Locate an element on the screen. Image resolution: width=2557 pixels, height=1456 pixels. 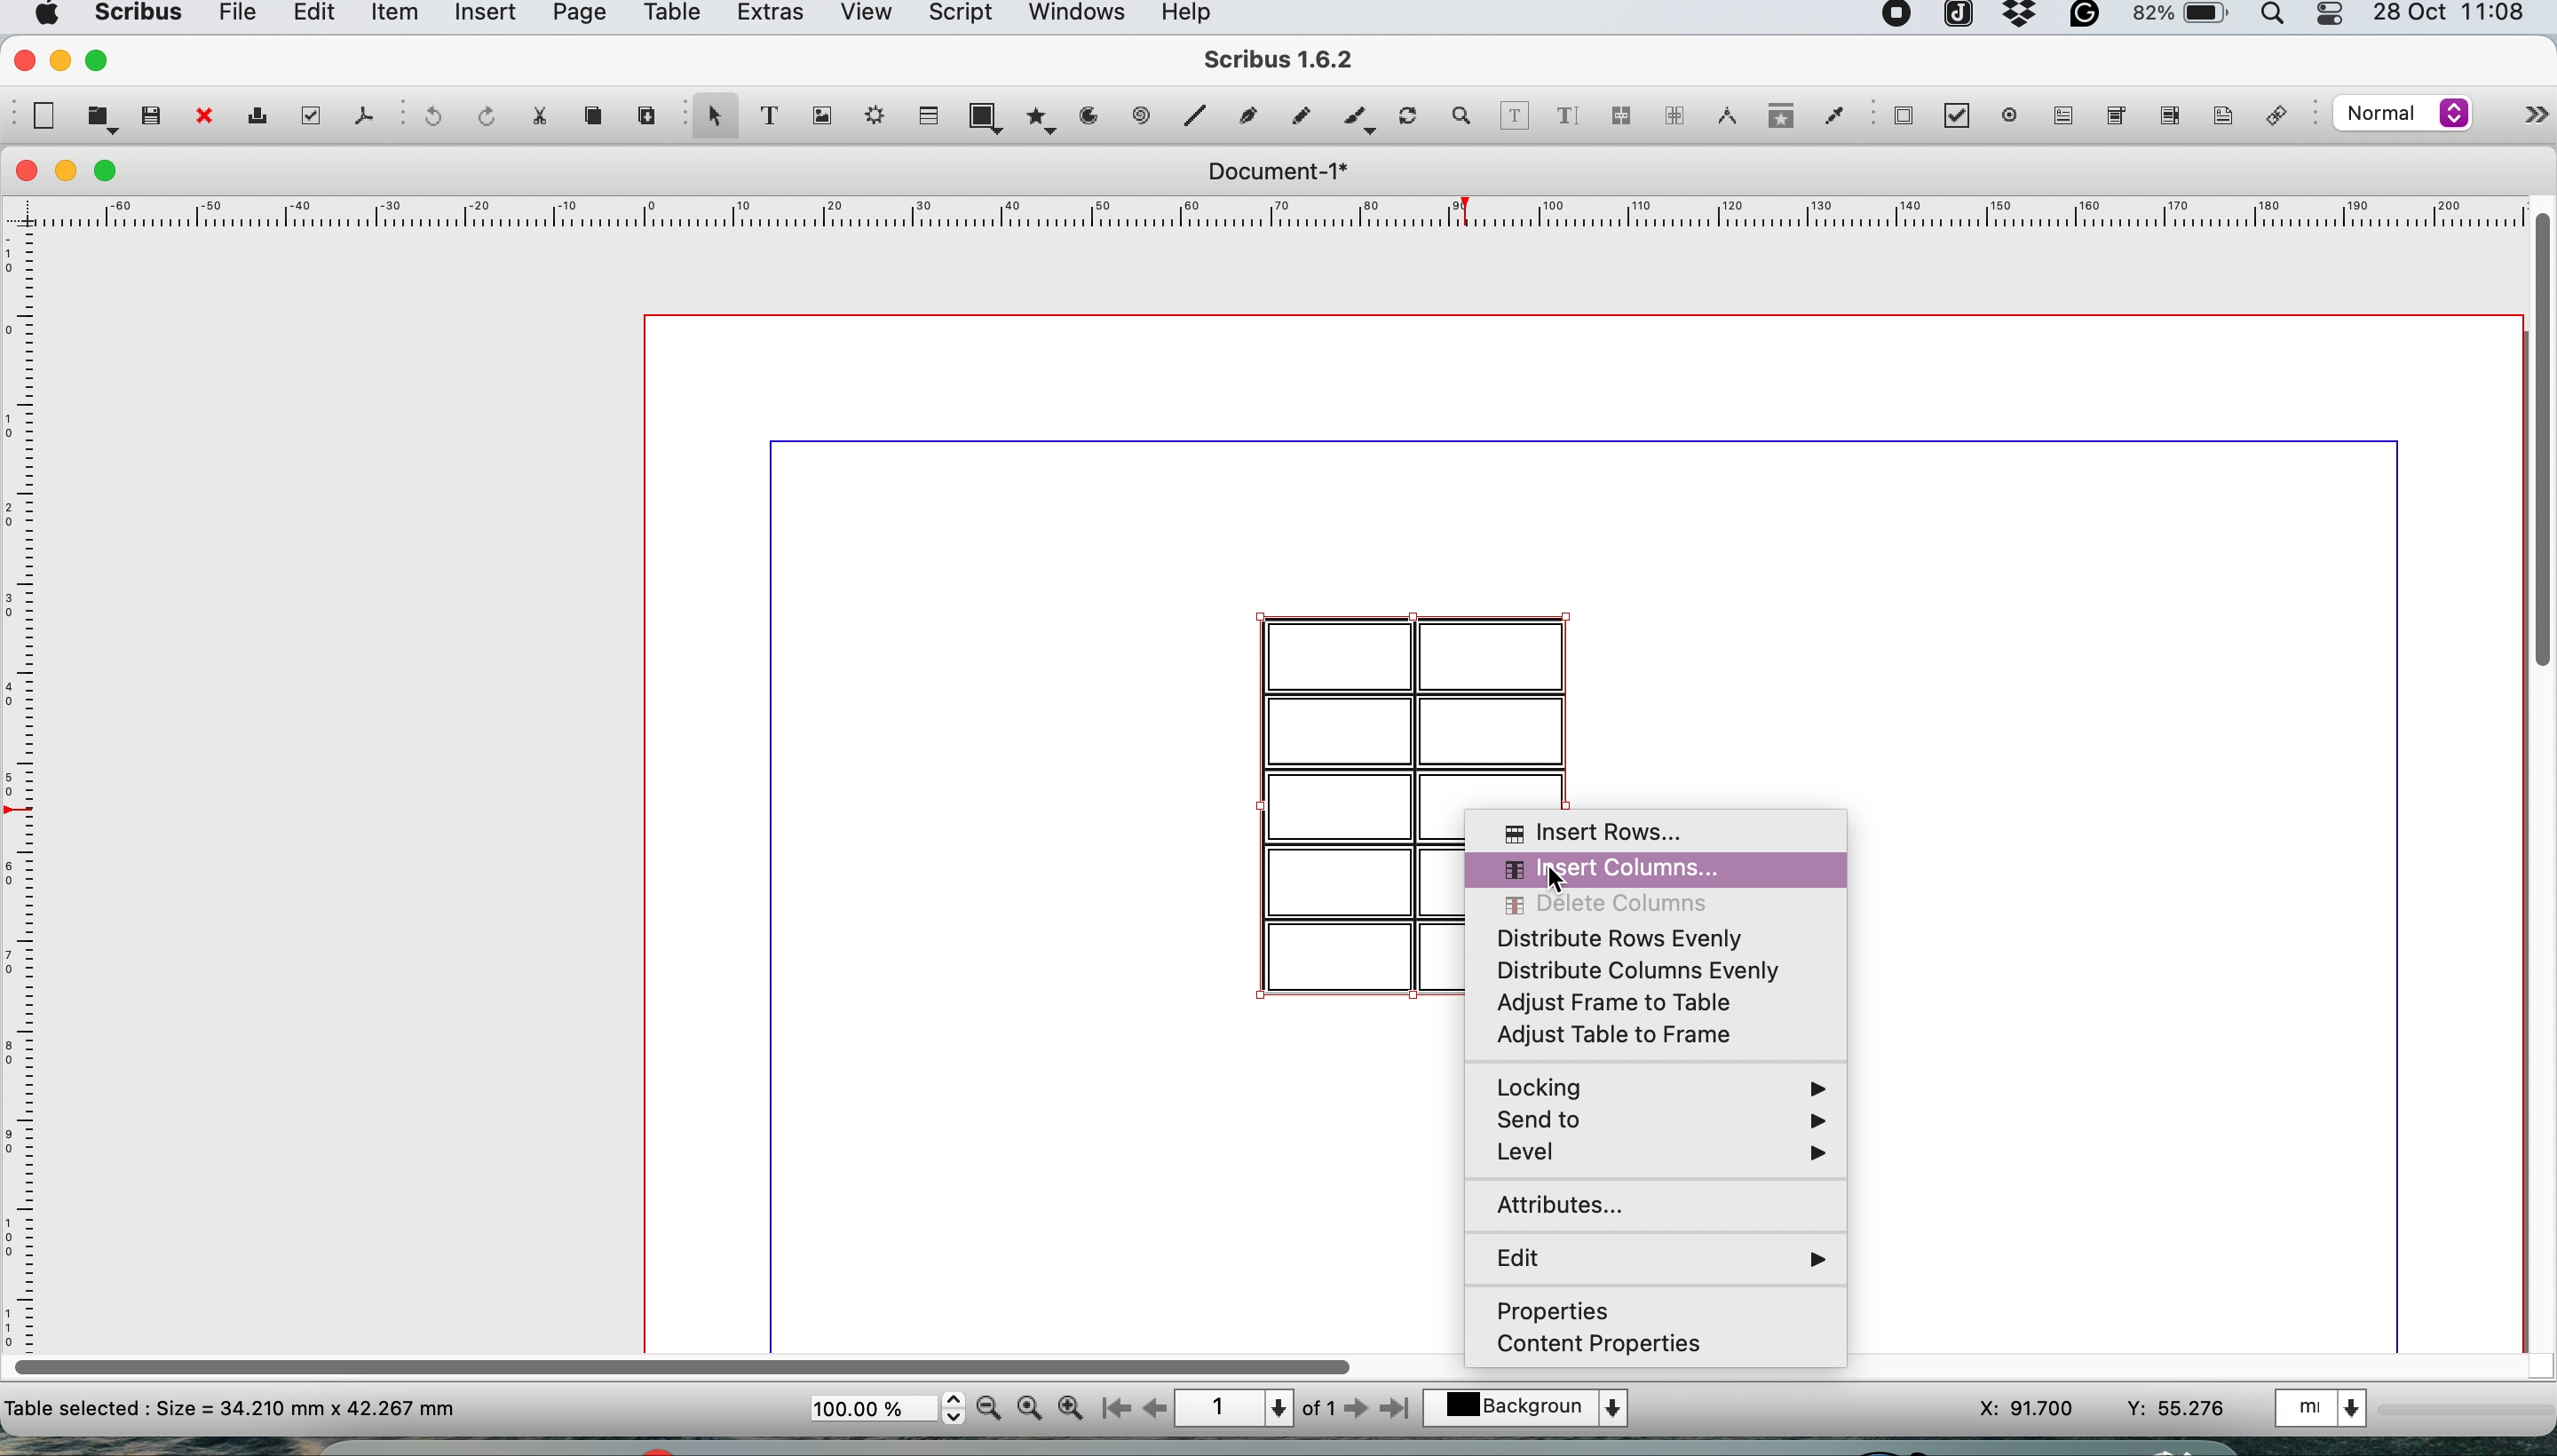
copy item properties is located at coordinates (1775, 121).